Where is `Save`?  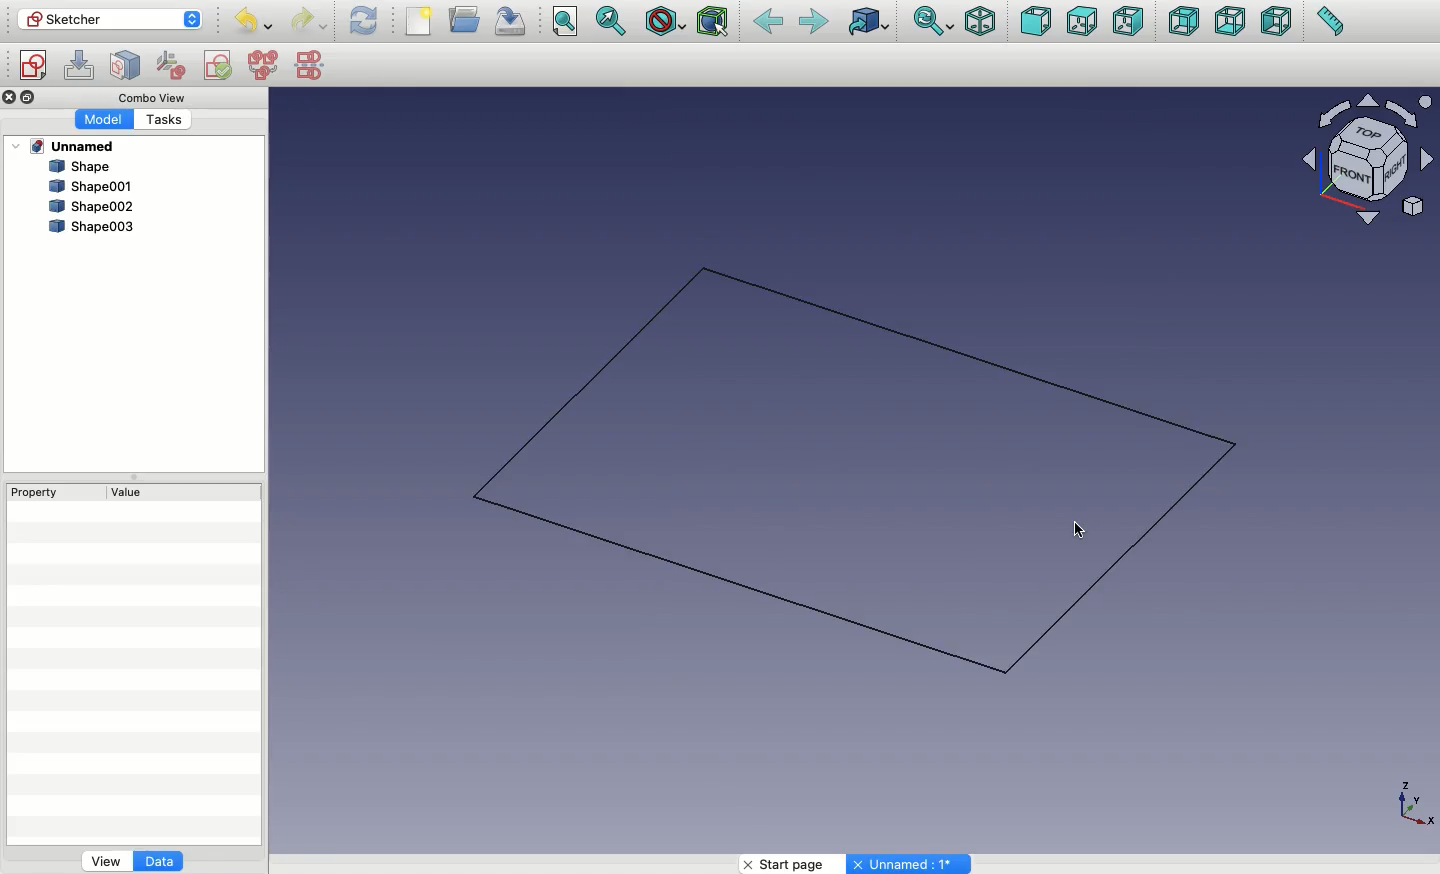
Save is located at coordinates (510, 20).